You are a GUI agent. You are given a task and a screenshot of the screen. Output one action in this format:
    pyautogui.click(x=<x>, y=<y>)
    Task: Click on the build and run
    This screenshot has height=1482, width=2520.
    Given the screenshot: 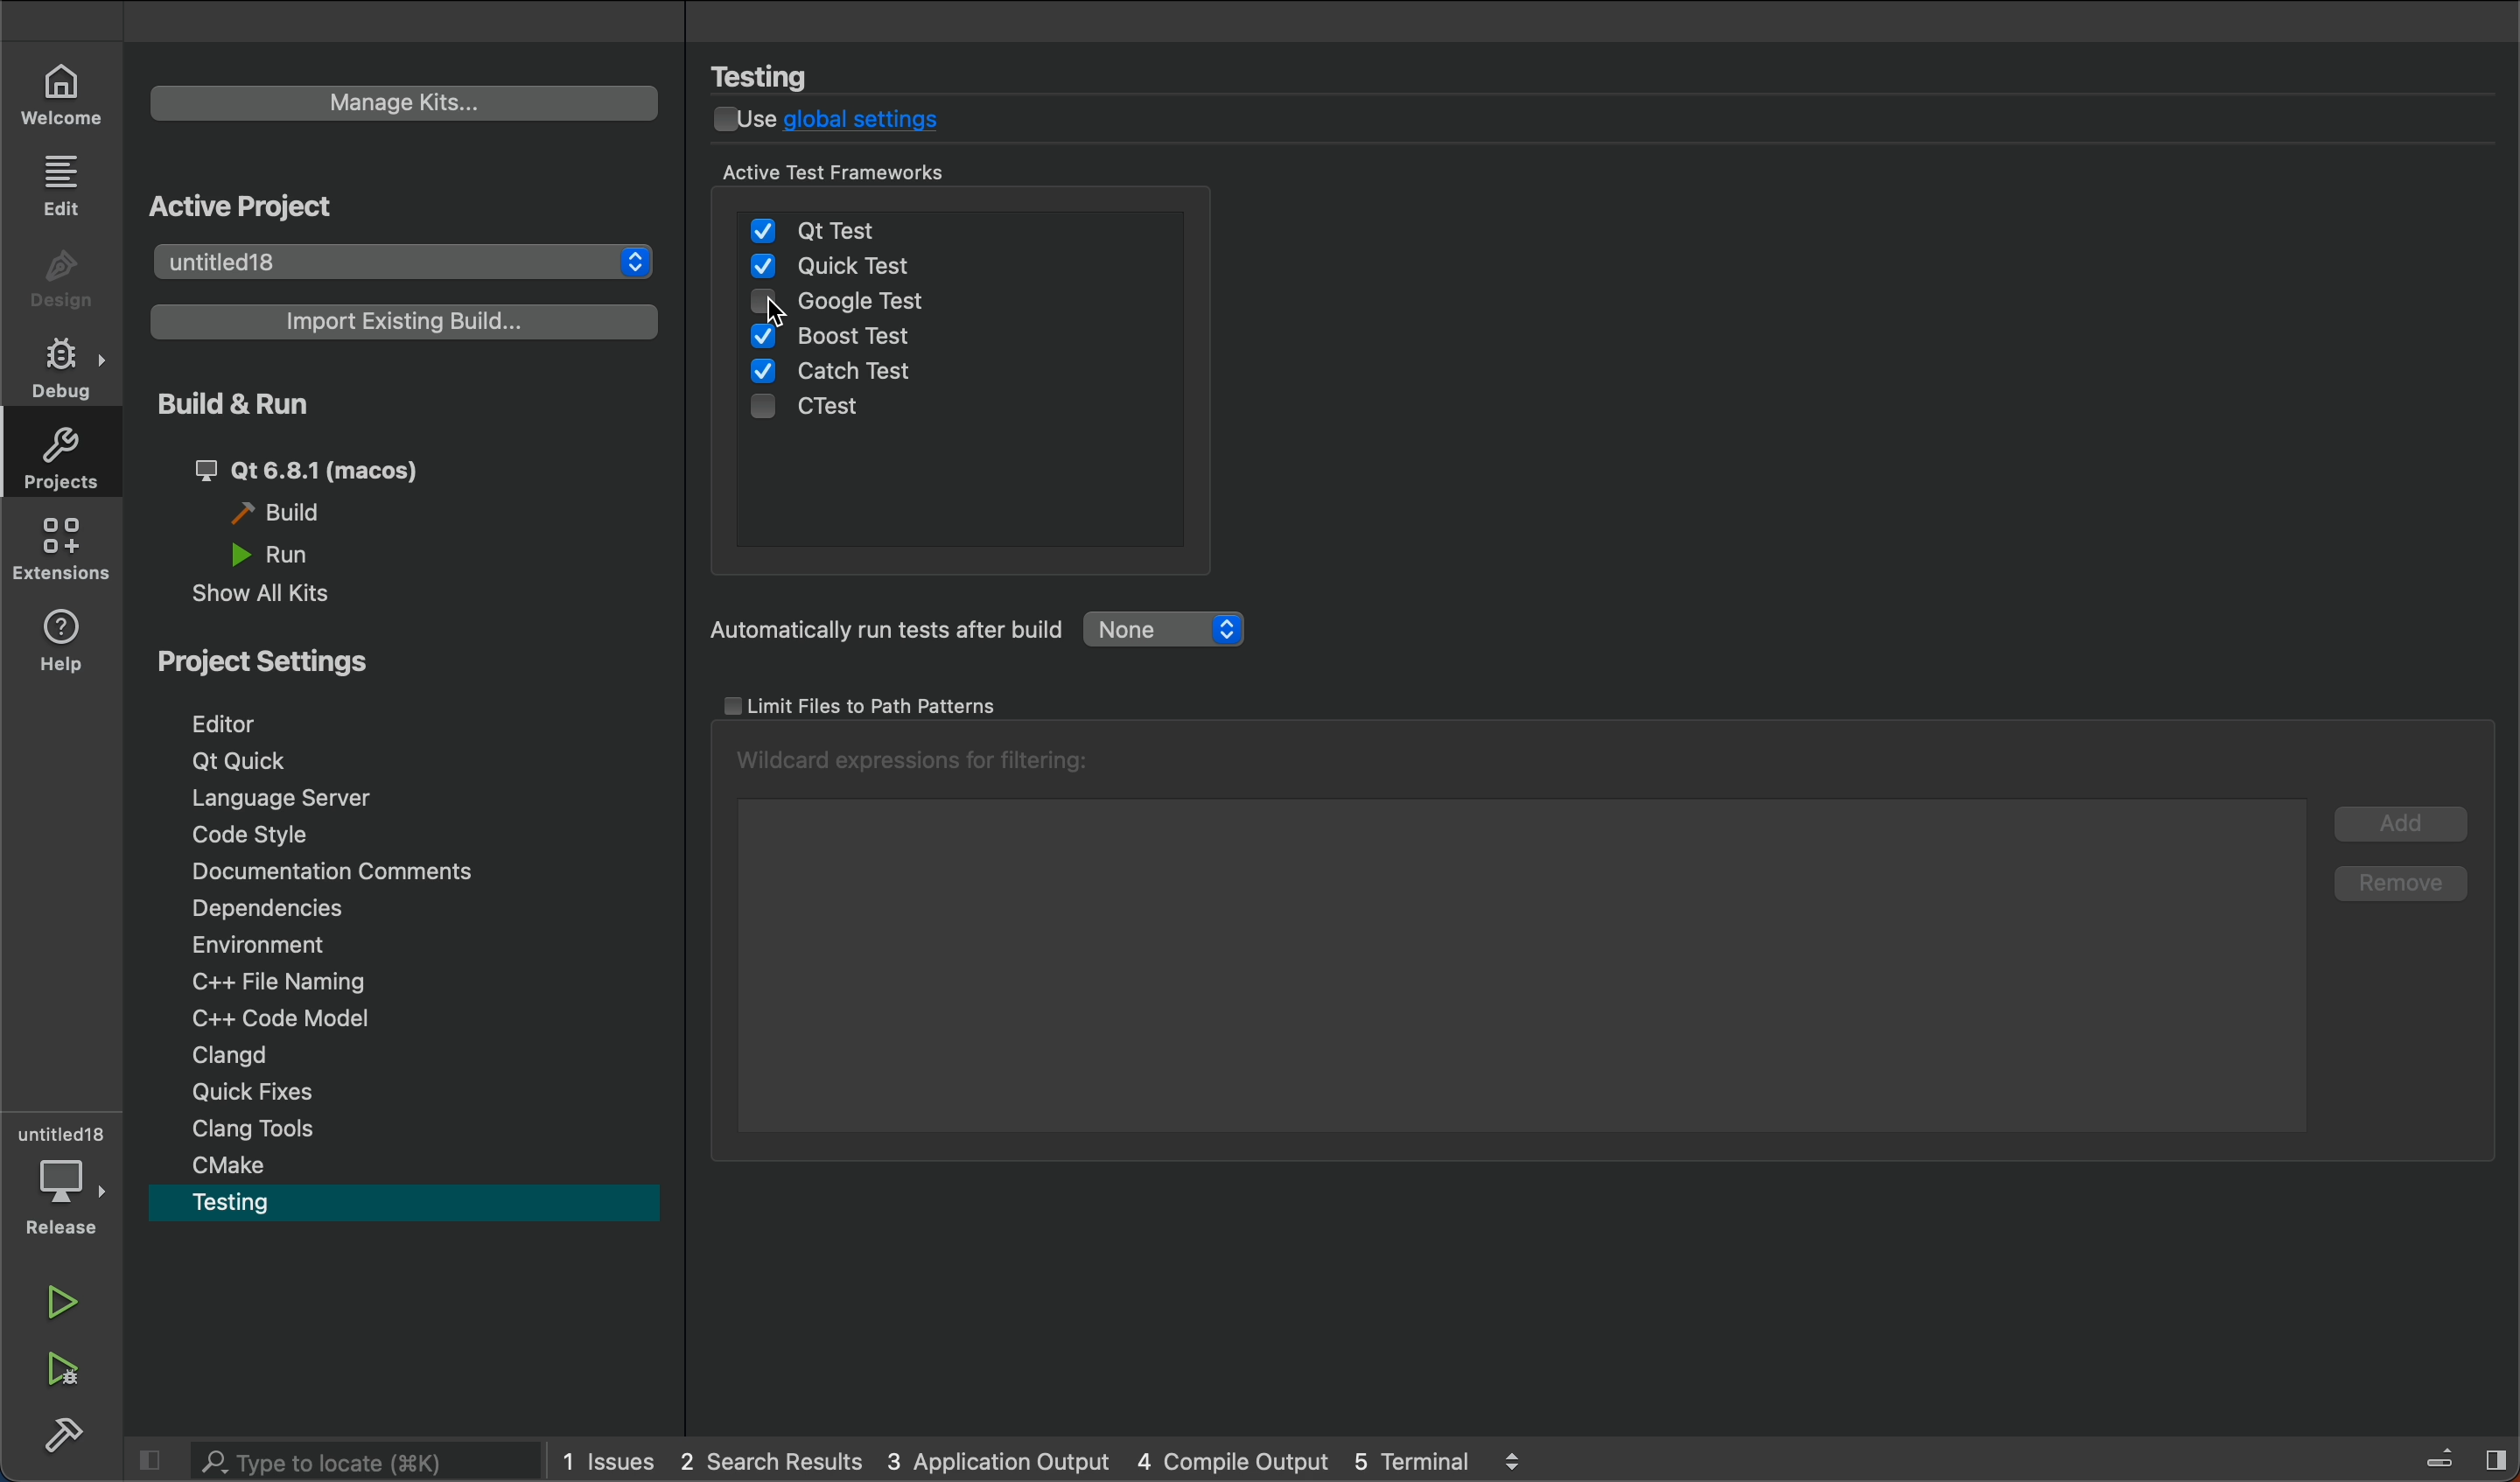 What is the action you would take?
    pyautogui.click(x=402, y=491)
    